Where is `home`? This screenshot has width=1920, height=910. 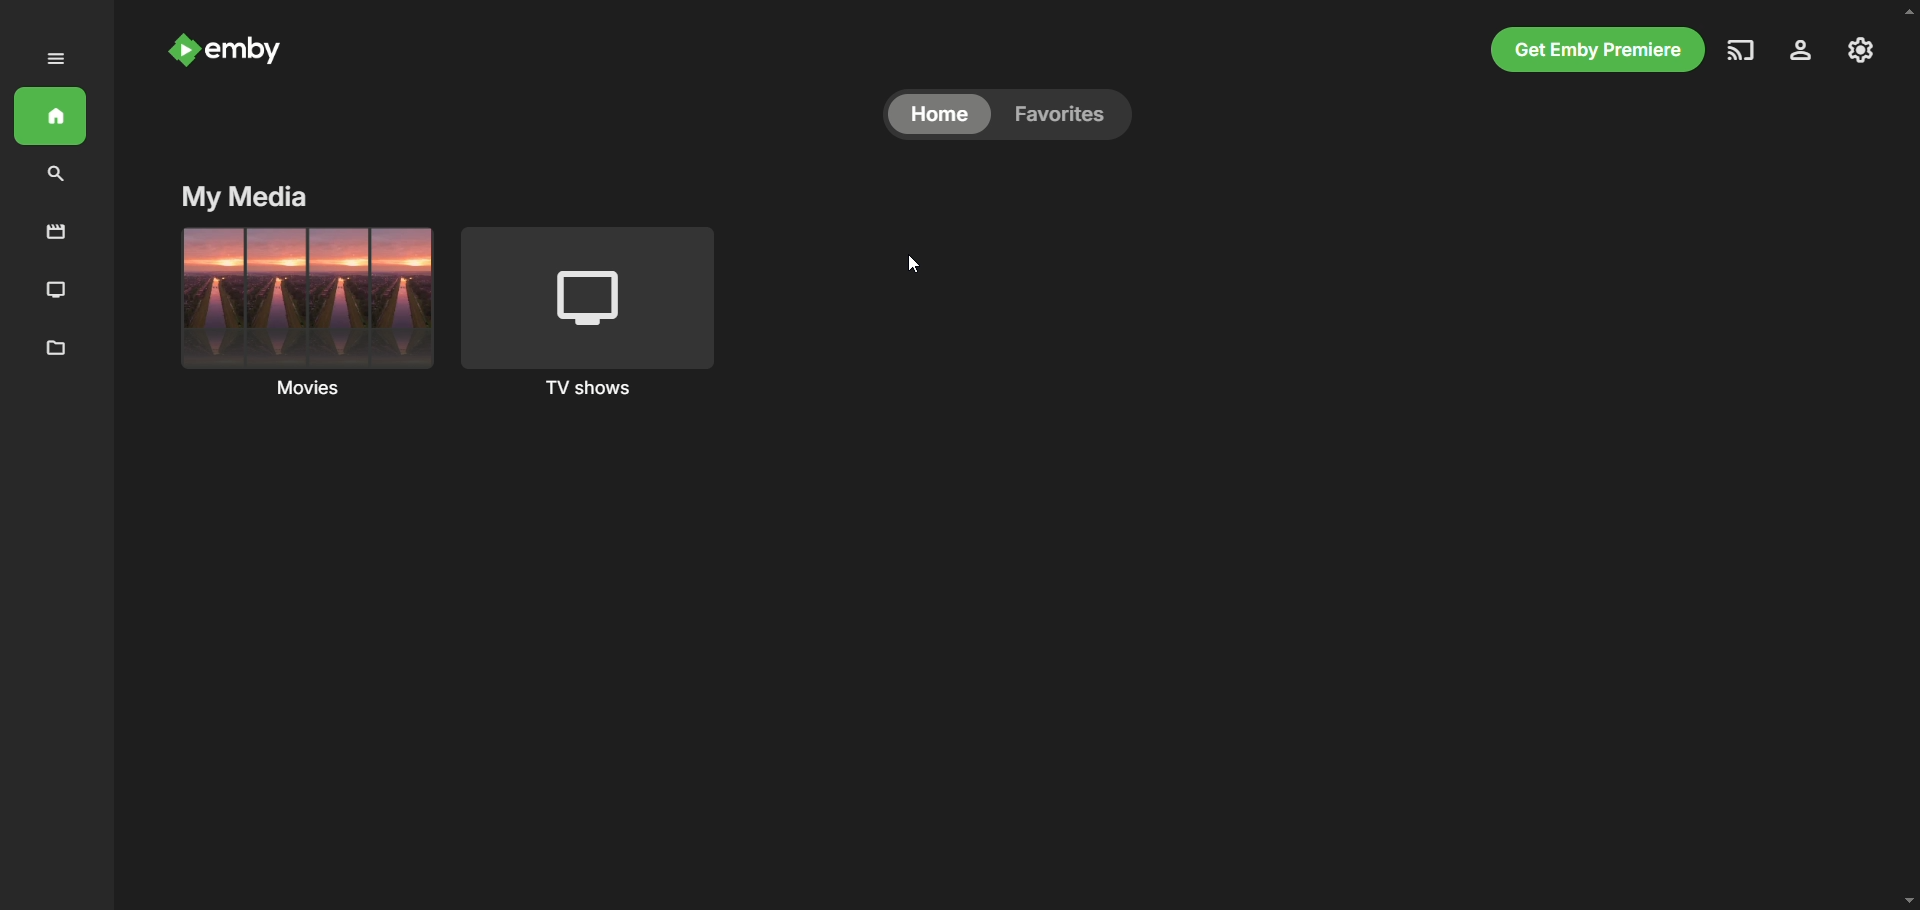
home is located at coordinates (52, 118).